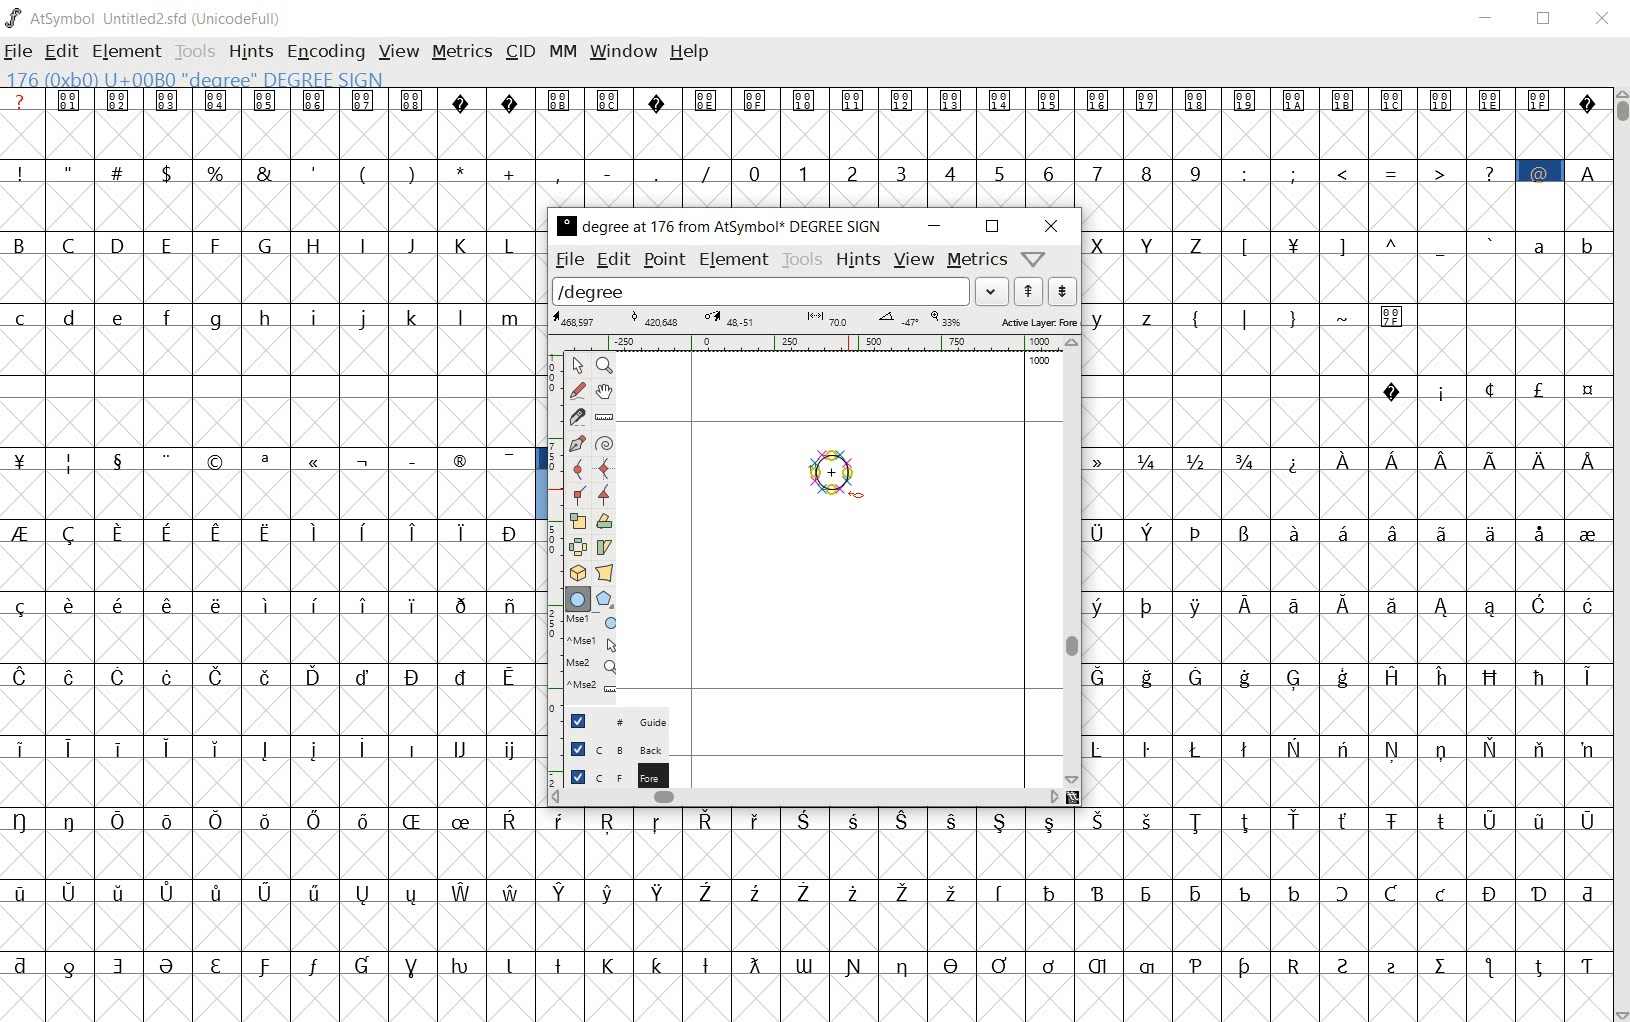 The width and height of the screenshot is (1630, 1022). Describe the element at coordinates (1051, 227) in the screenshot. I see `close` at that location.